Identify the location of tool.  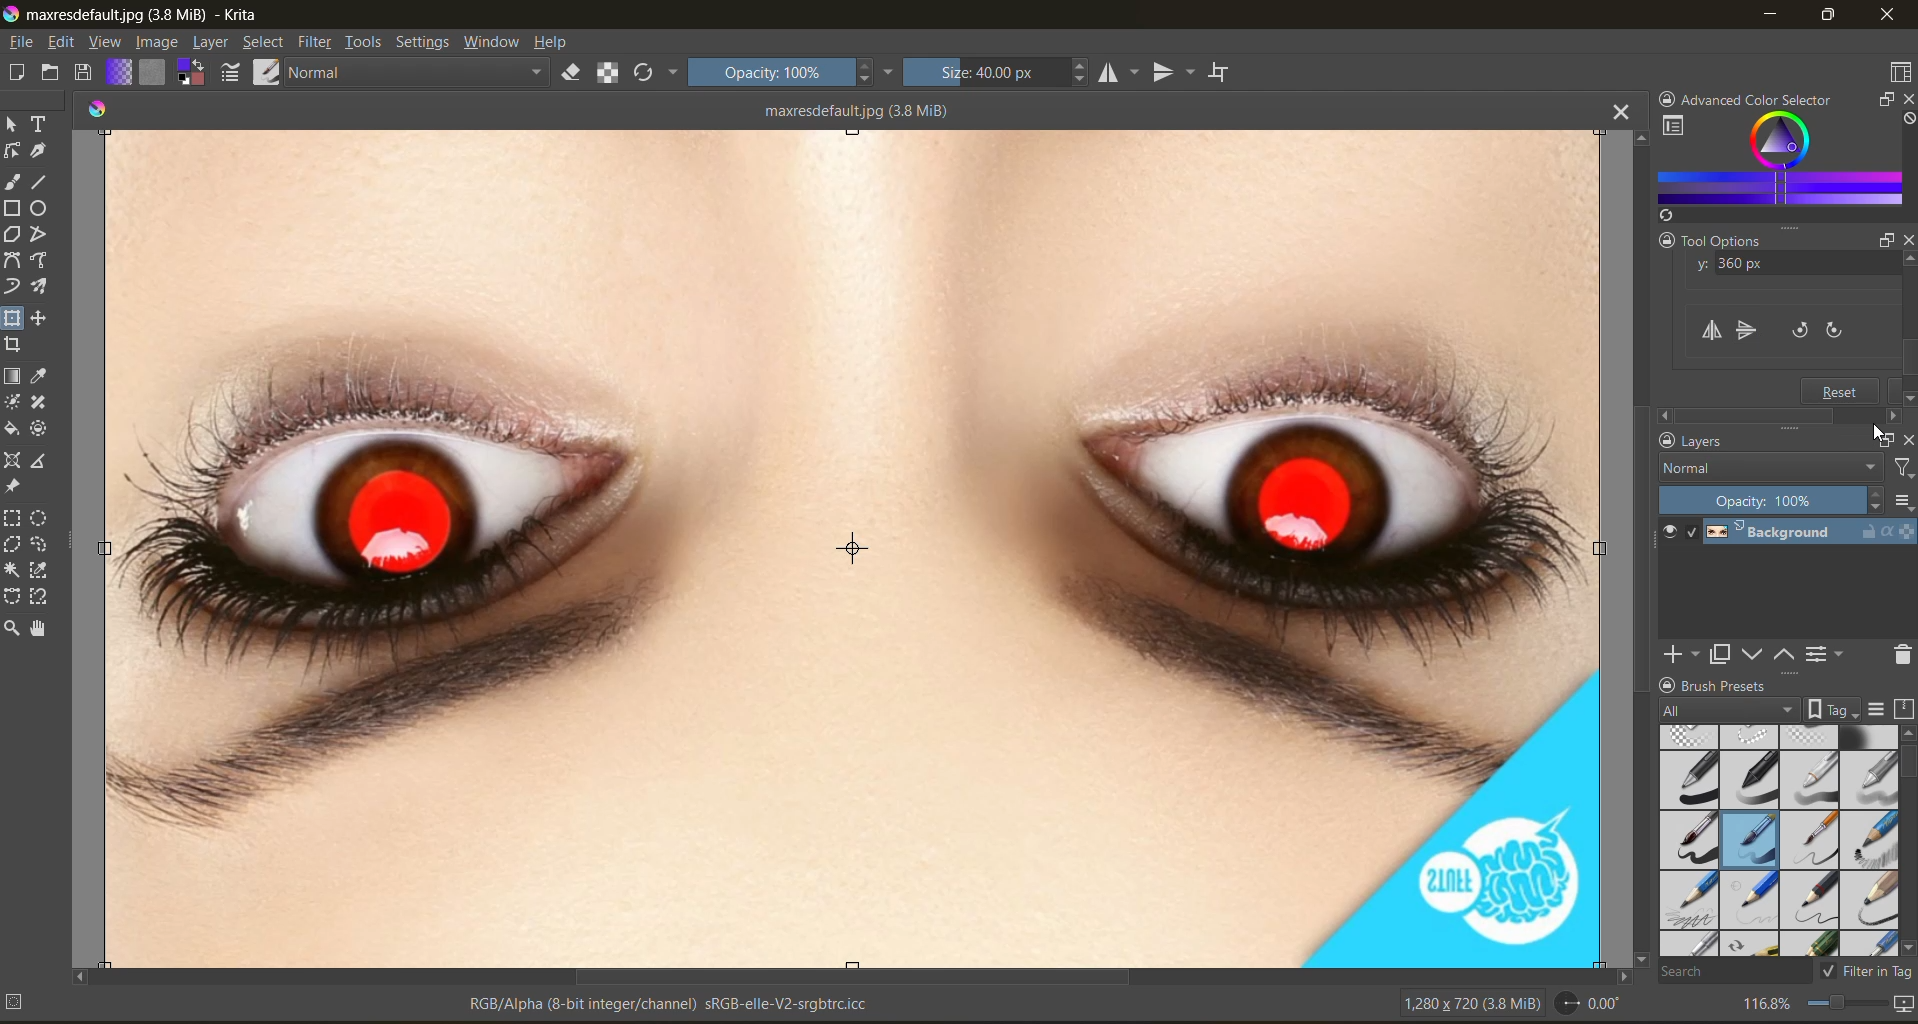
(44, 626).